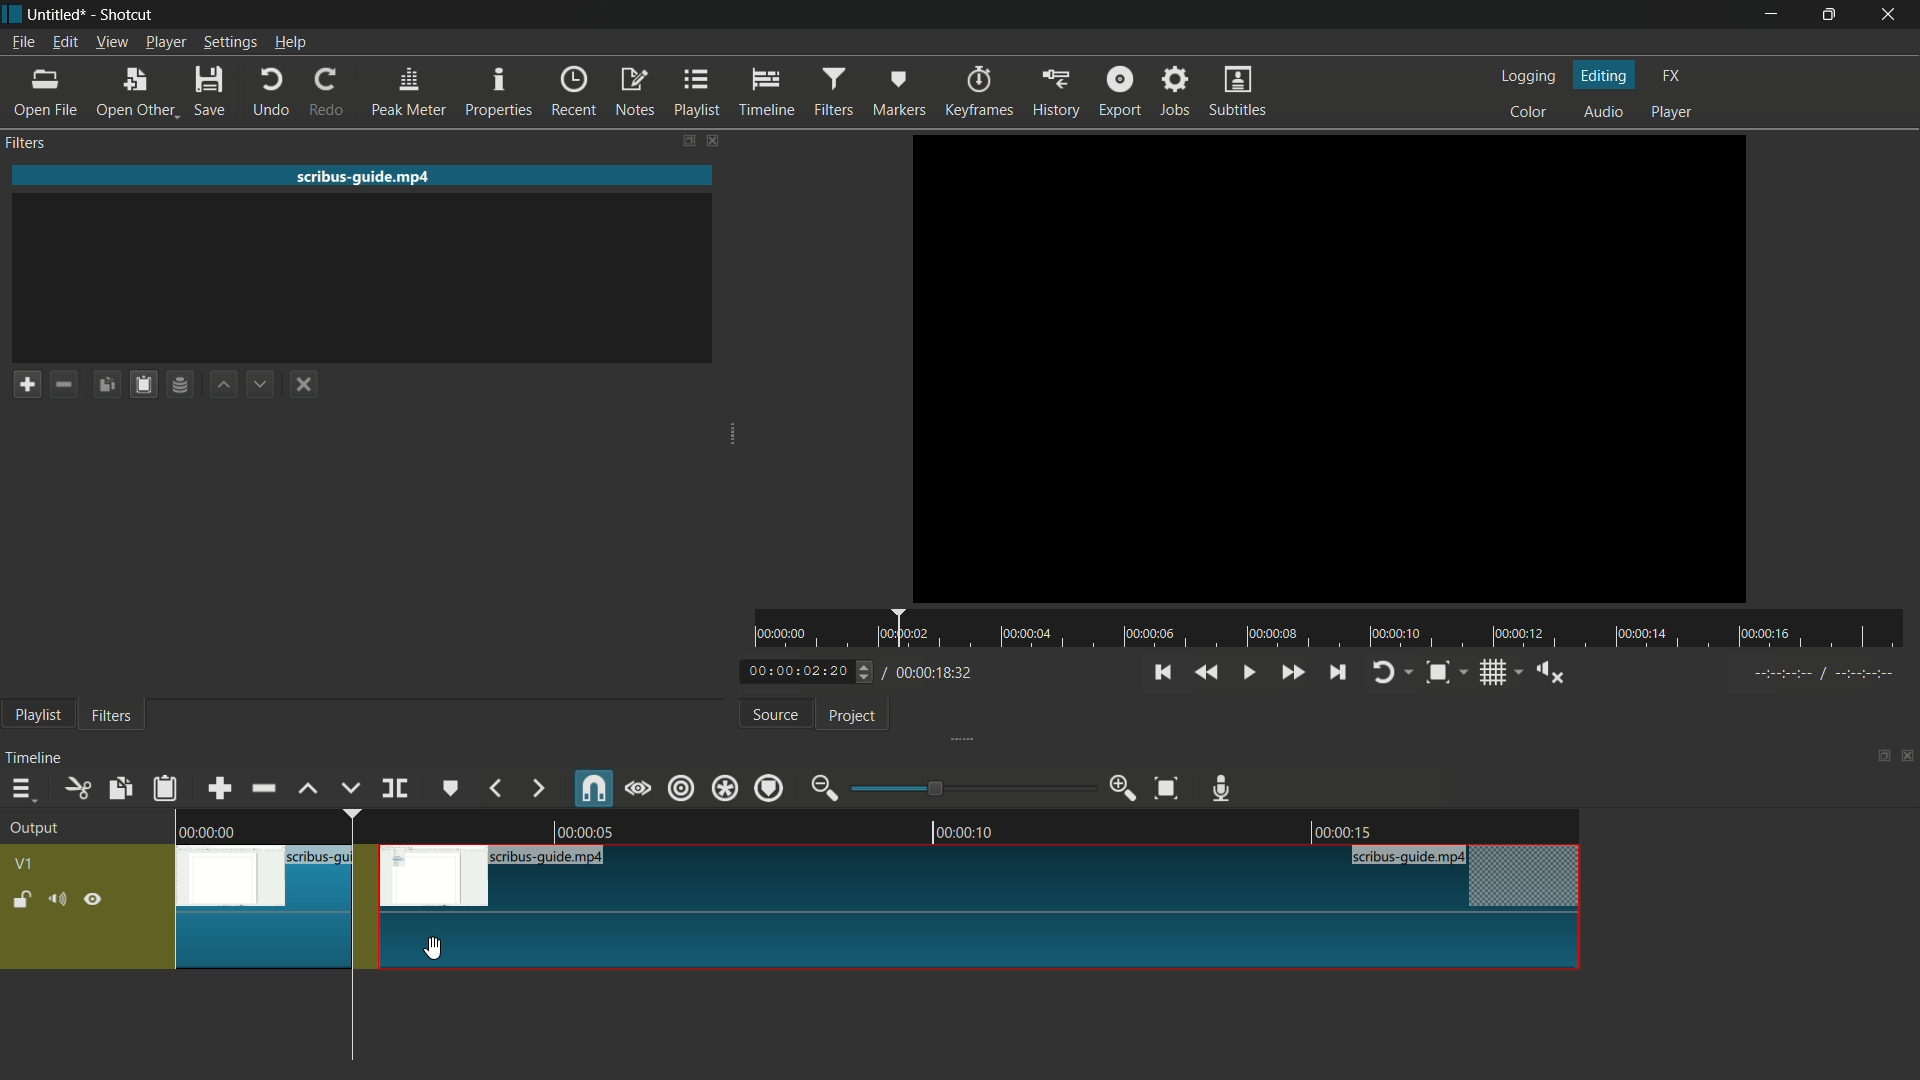 This screenshot has width=1920, height=1080. I want to click on move filter down, so click(262, 384).